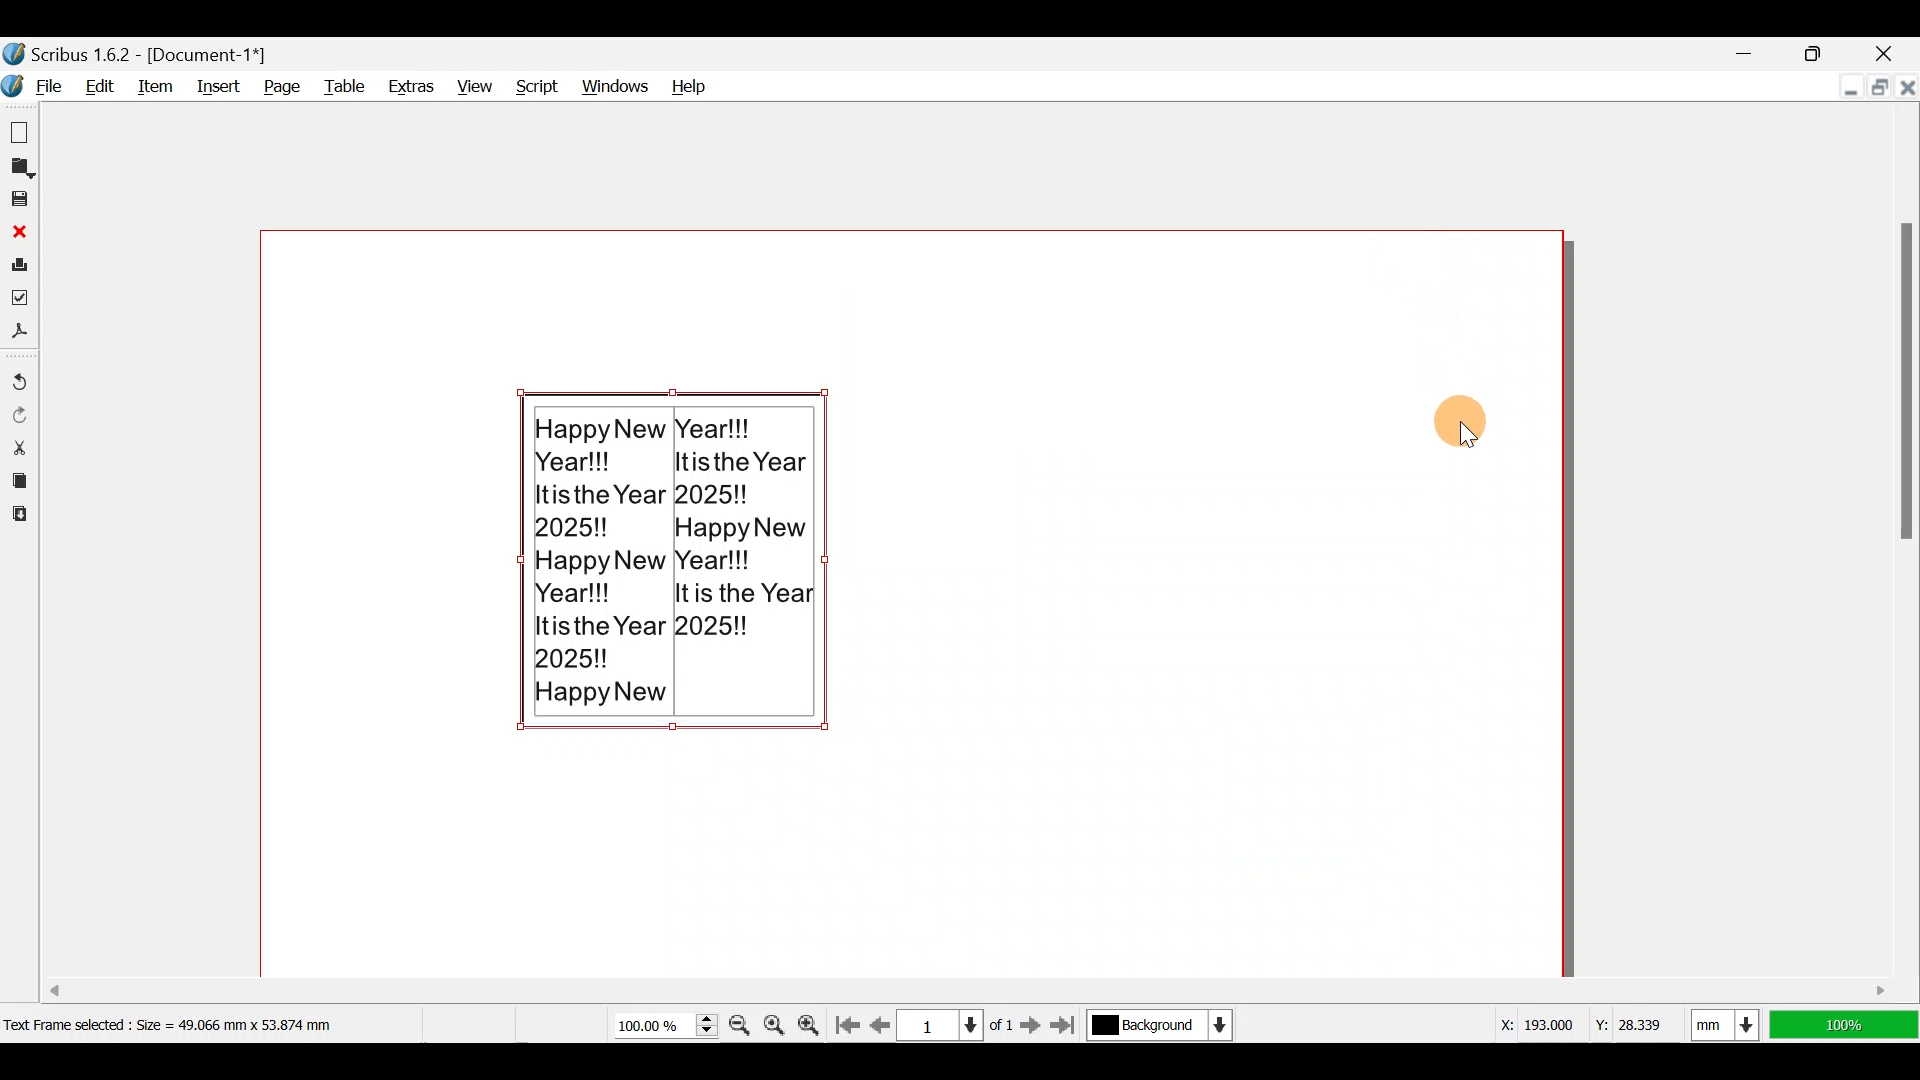 The width and height of the screenshot is (1920, 1080). Describe the element at coordinates (472, 82) in the screenshot. I see `View` at that location.